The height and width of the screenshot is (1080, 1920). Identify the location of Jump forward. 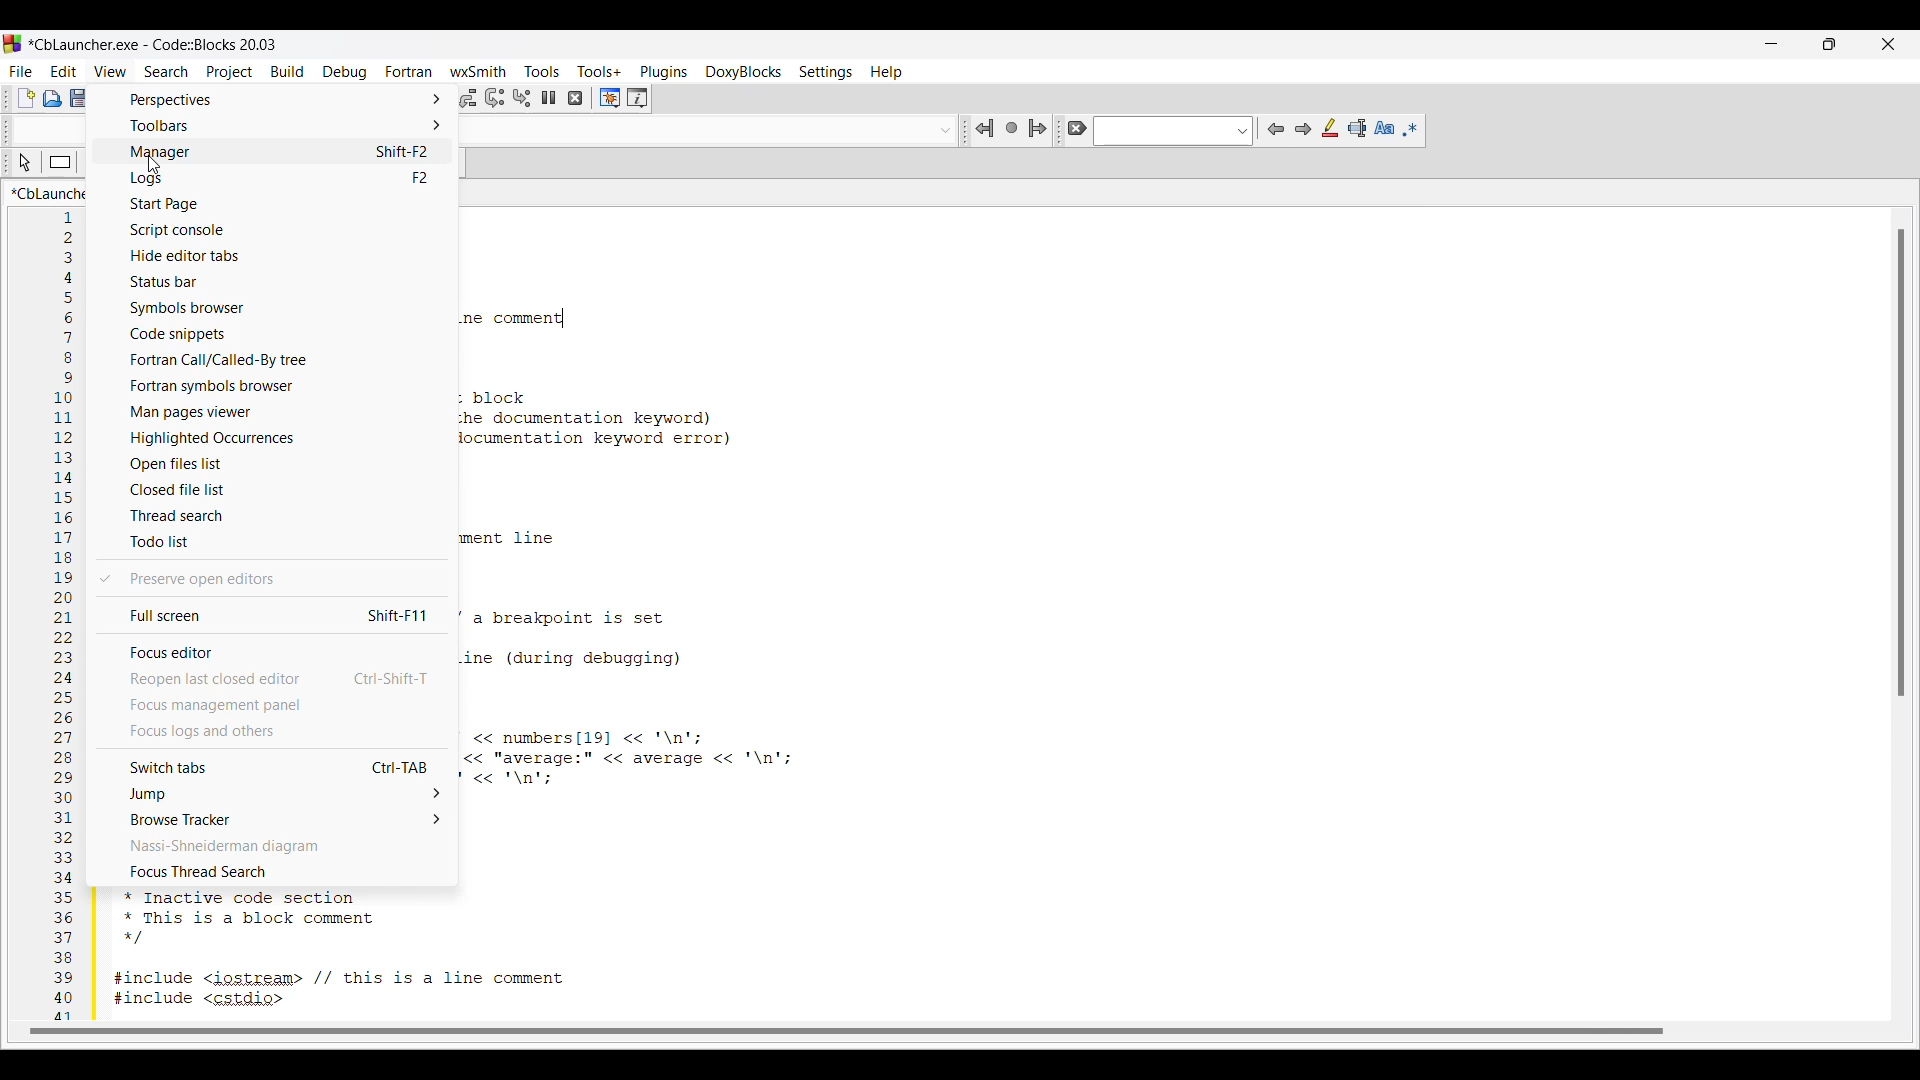
(1038, 128).